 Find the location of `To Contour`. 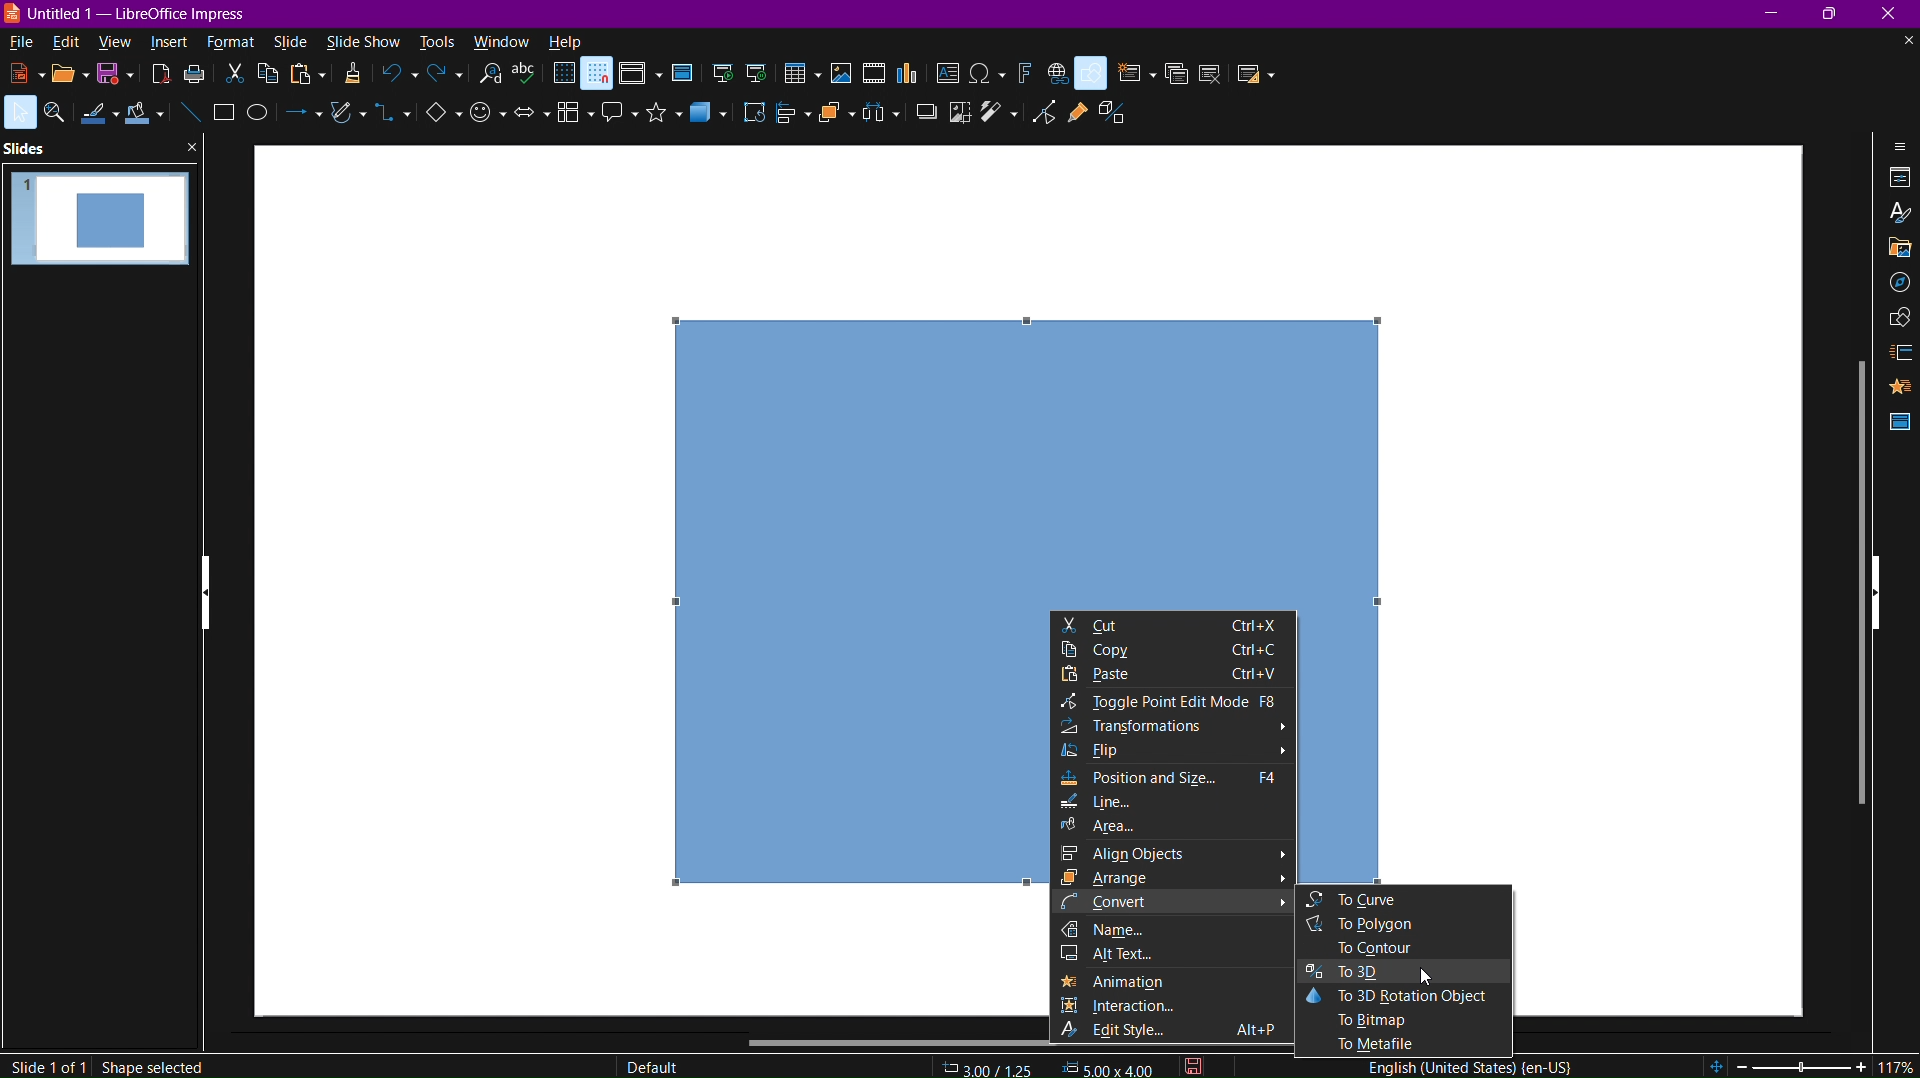

To Contour is located at coordinates (1403, 949).